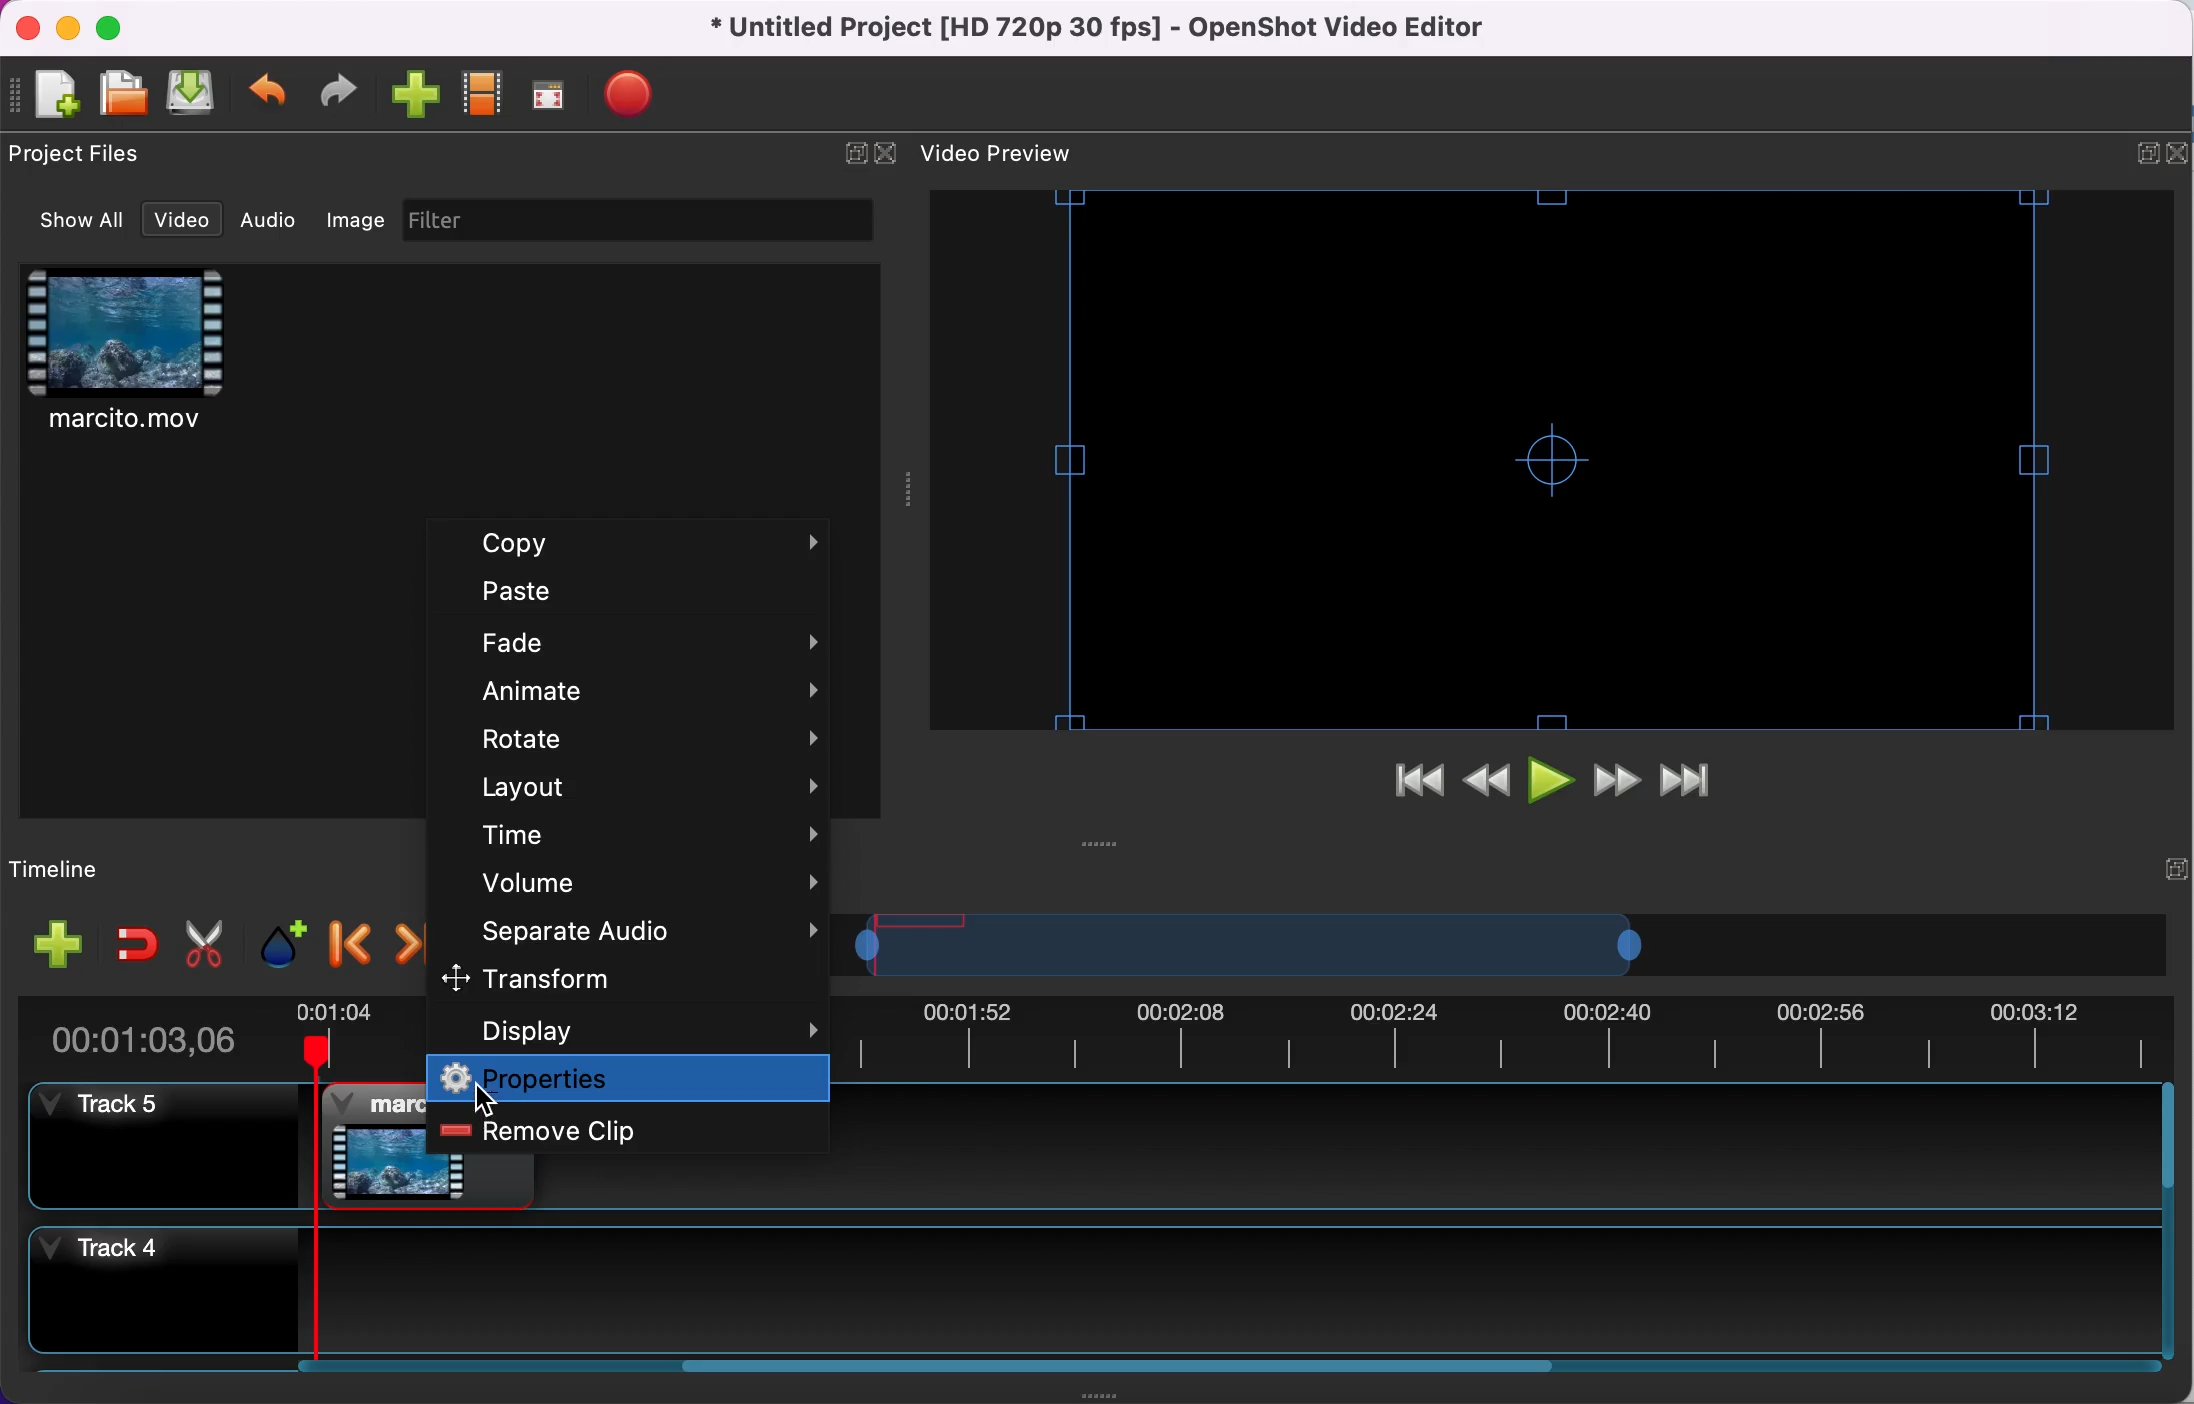 This screenshot has width=2194, height=1404. Describe the element at coordinates (1083, 1289) in the screenshot. I see `track 4` at that location.